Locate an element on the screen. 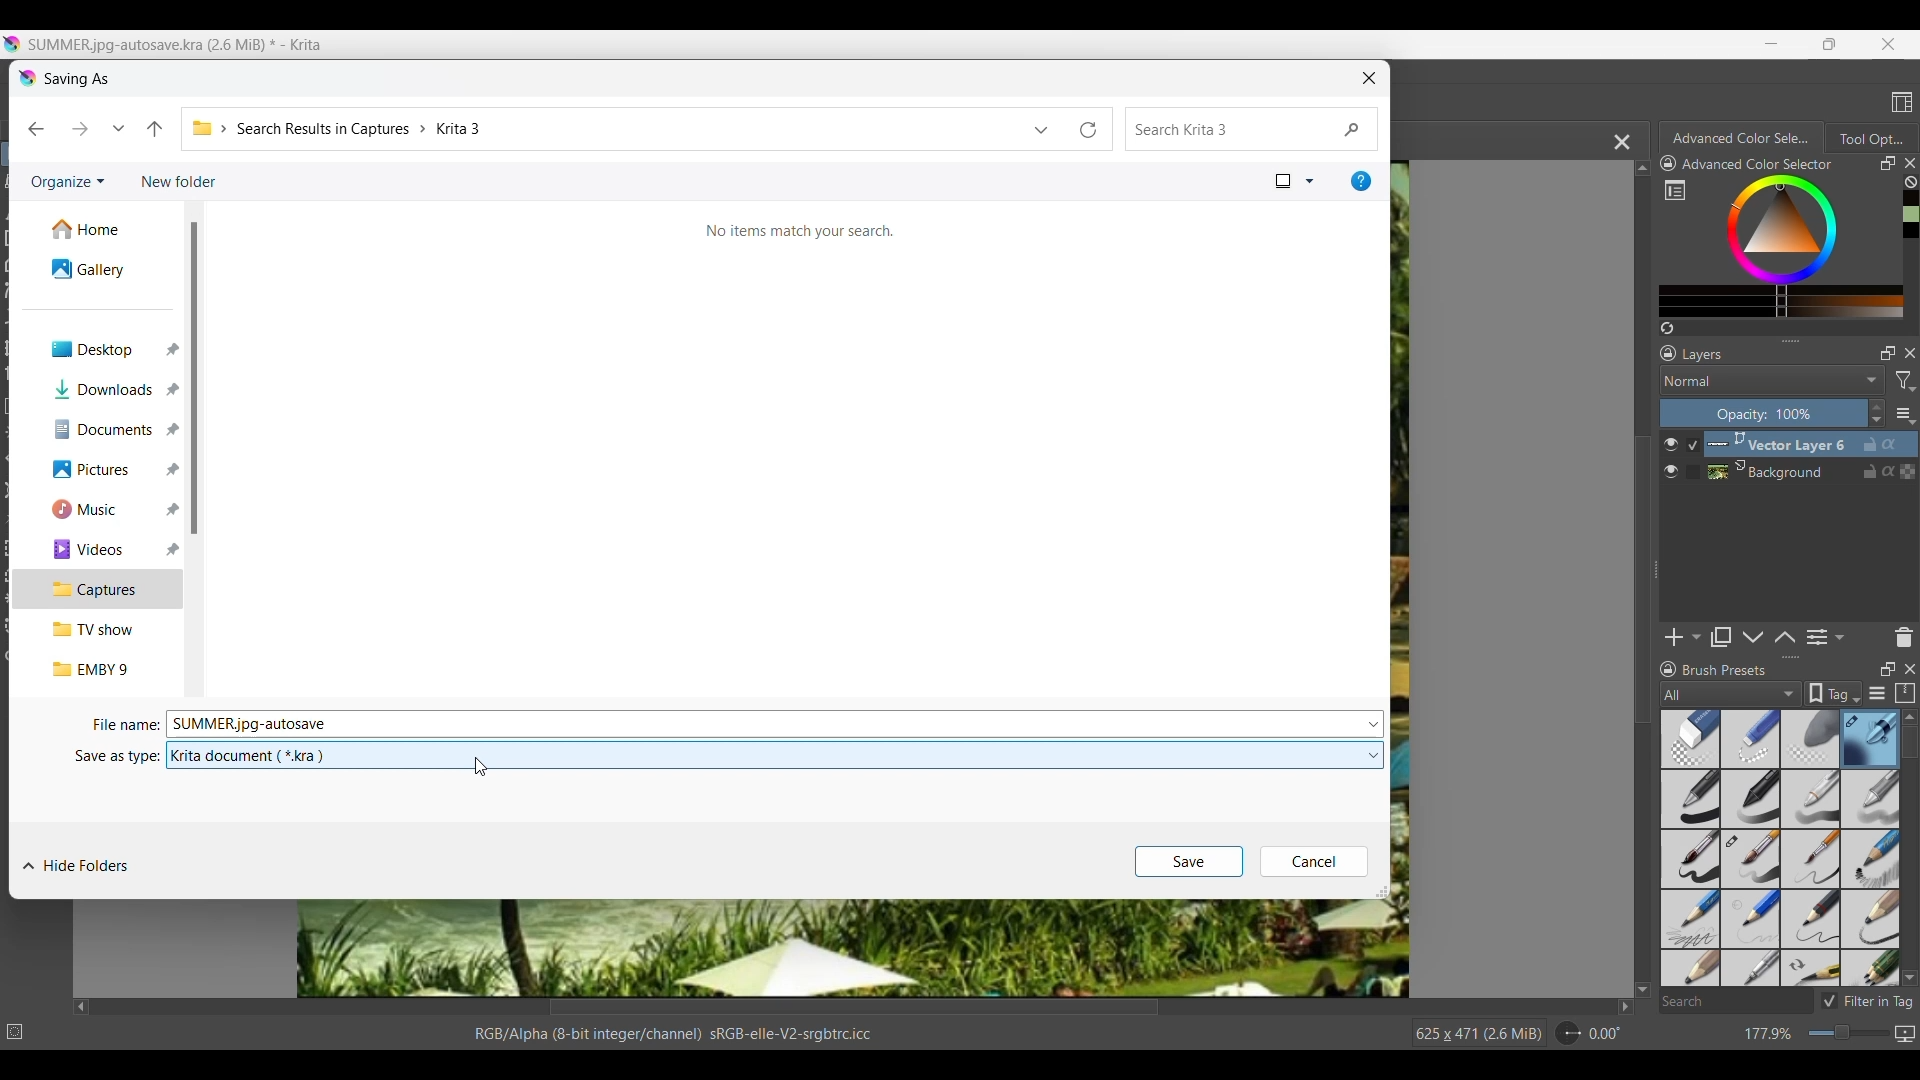 This screenshot has width=1920, height=1080. Current rotation of image is located at coordinates (1605, 1034).